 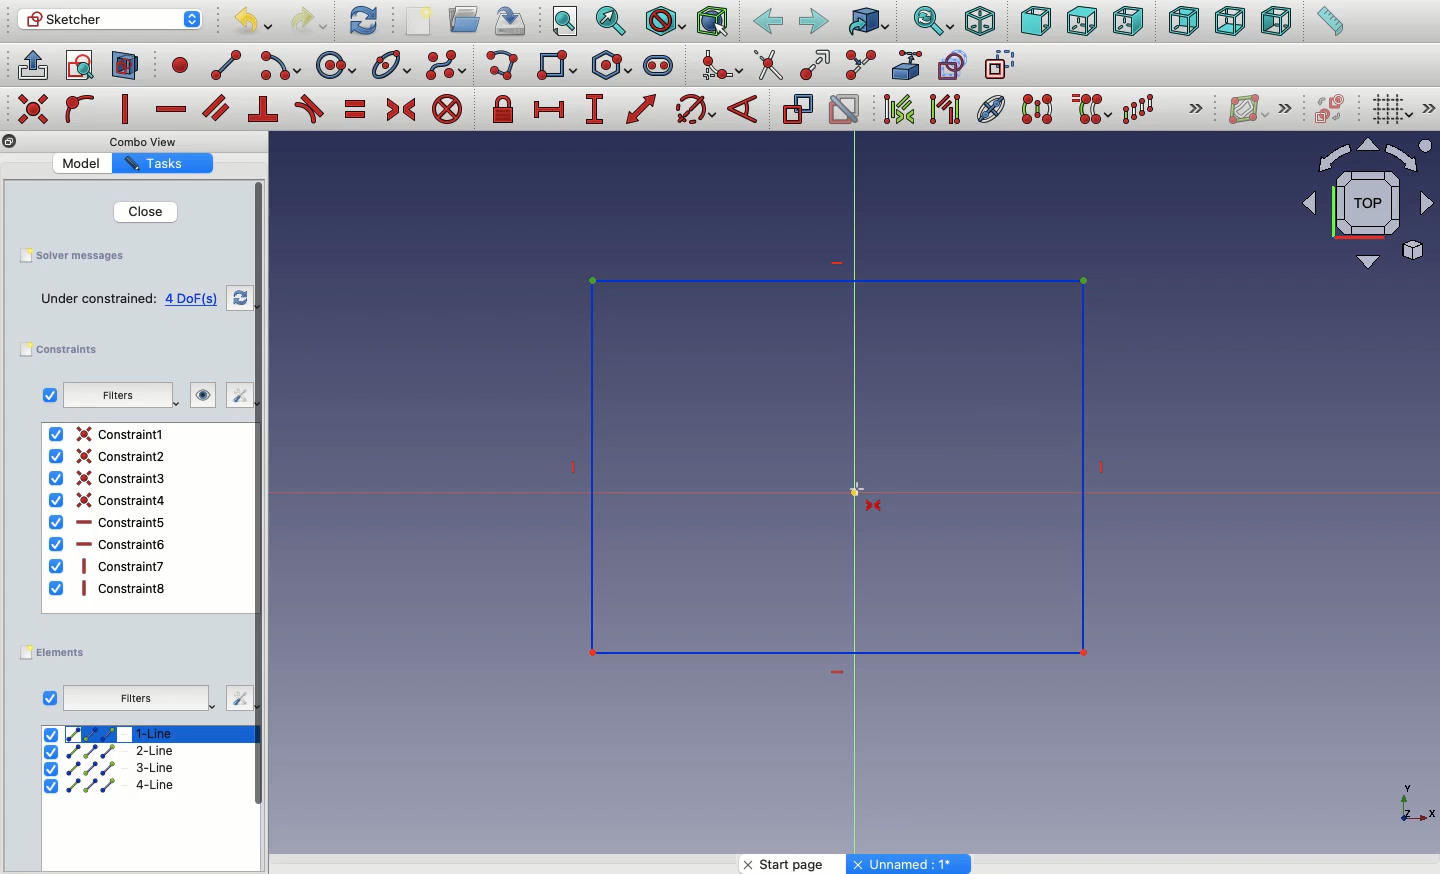 I want to click on constrain tangent, so click(x=310, y=109).